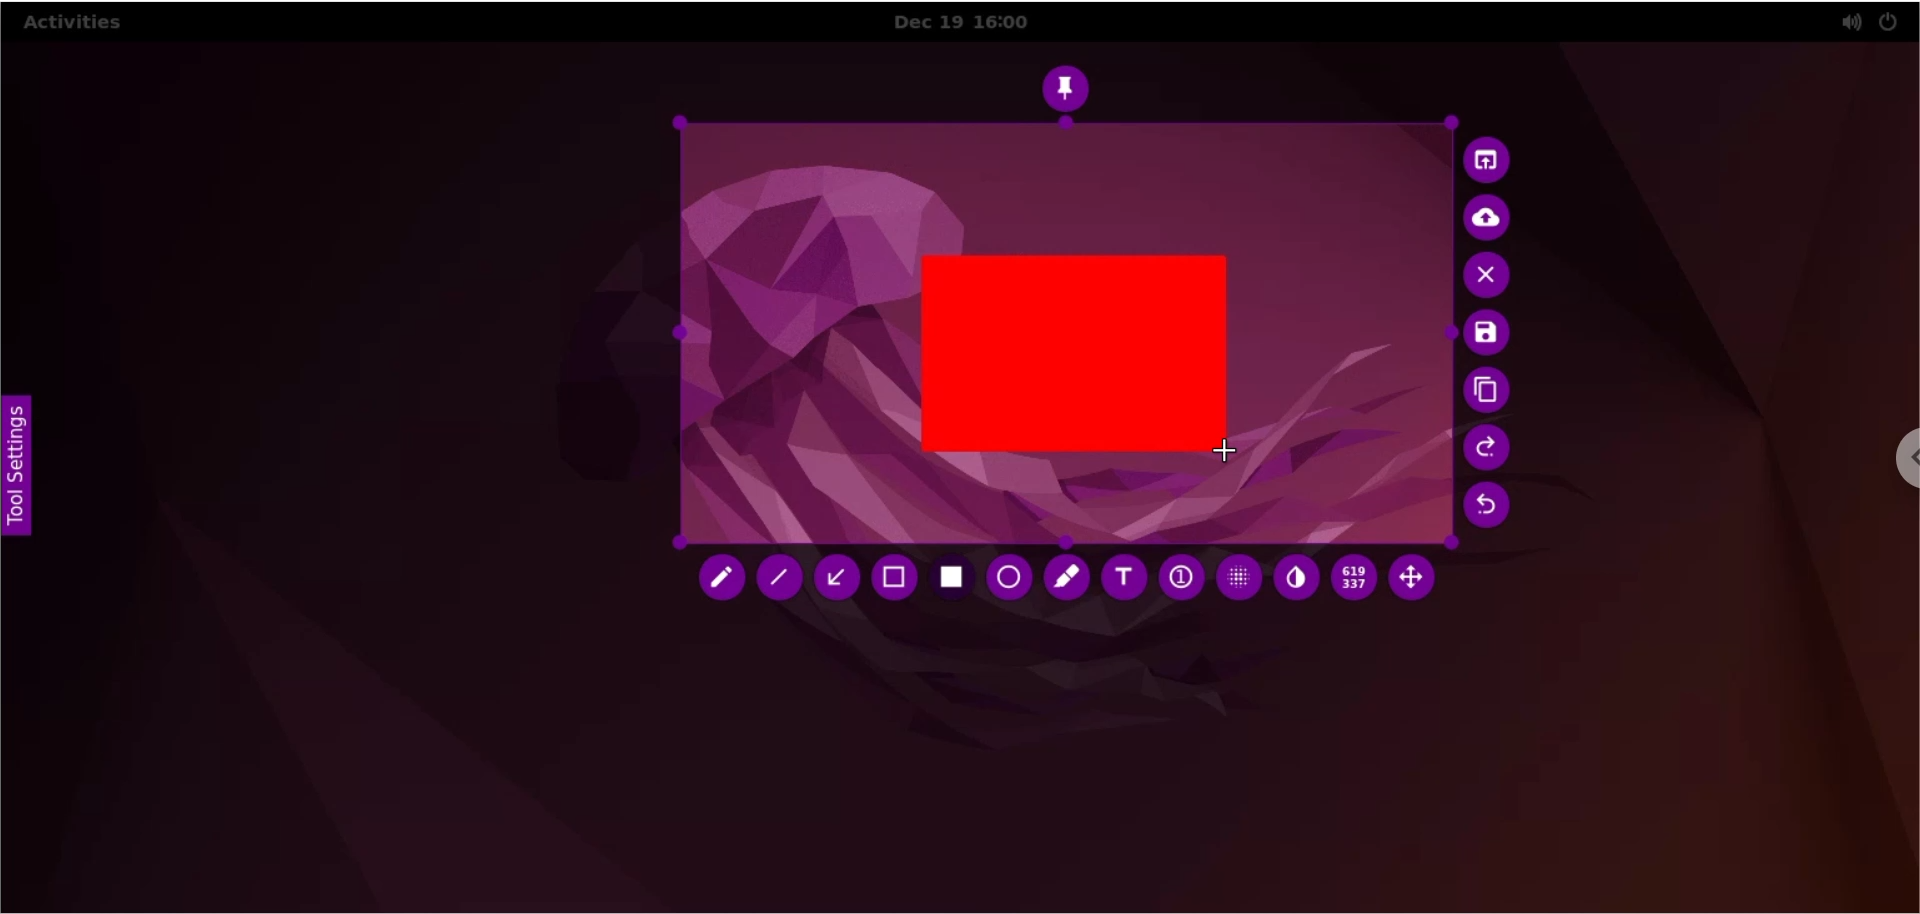 The width and height of the screenshot is (1920, 914). Describe the element at coordinates (1066, 579) in the screenshot. I see `marker tool` at that location.